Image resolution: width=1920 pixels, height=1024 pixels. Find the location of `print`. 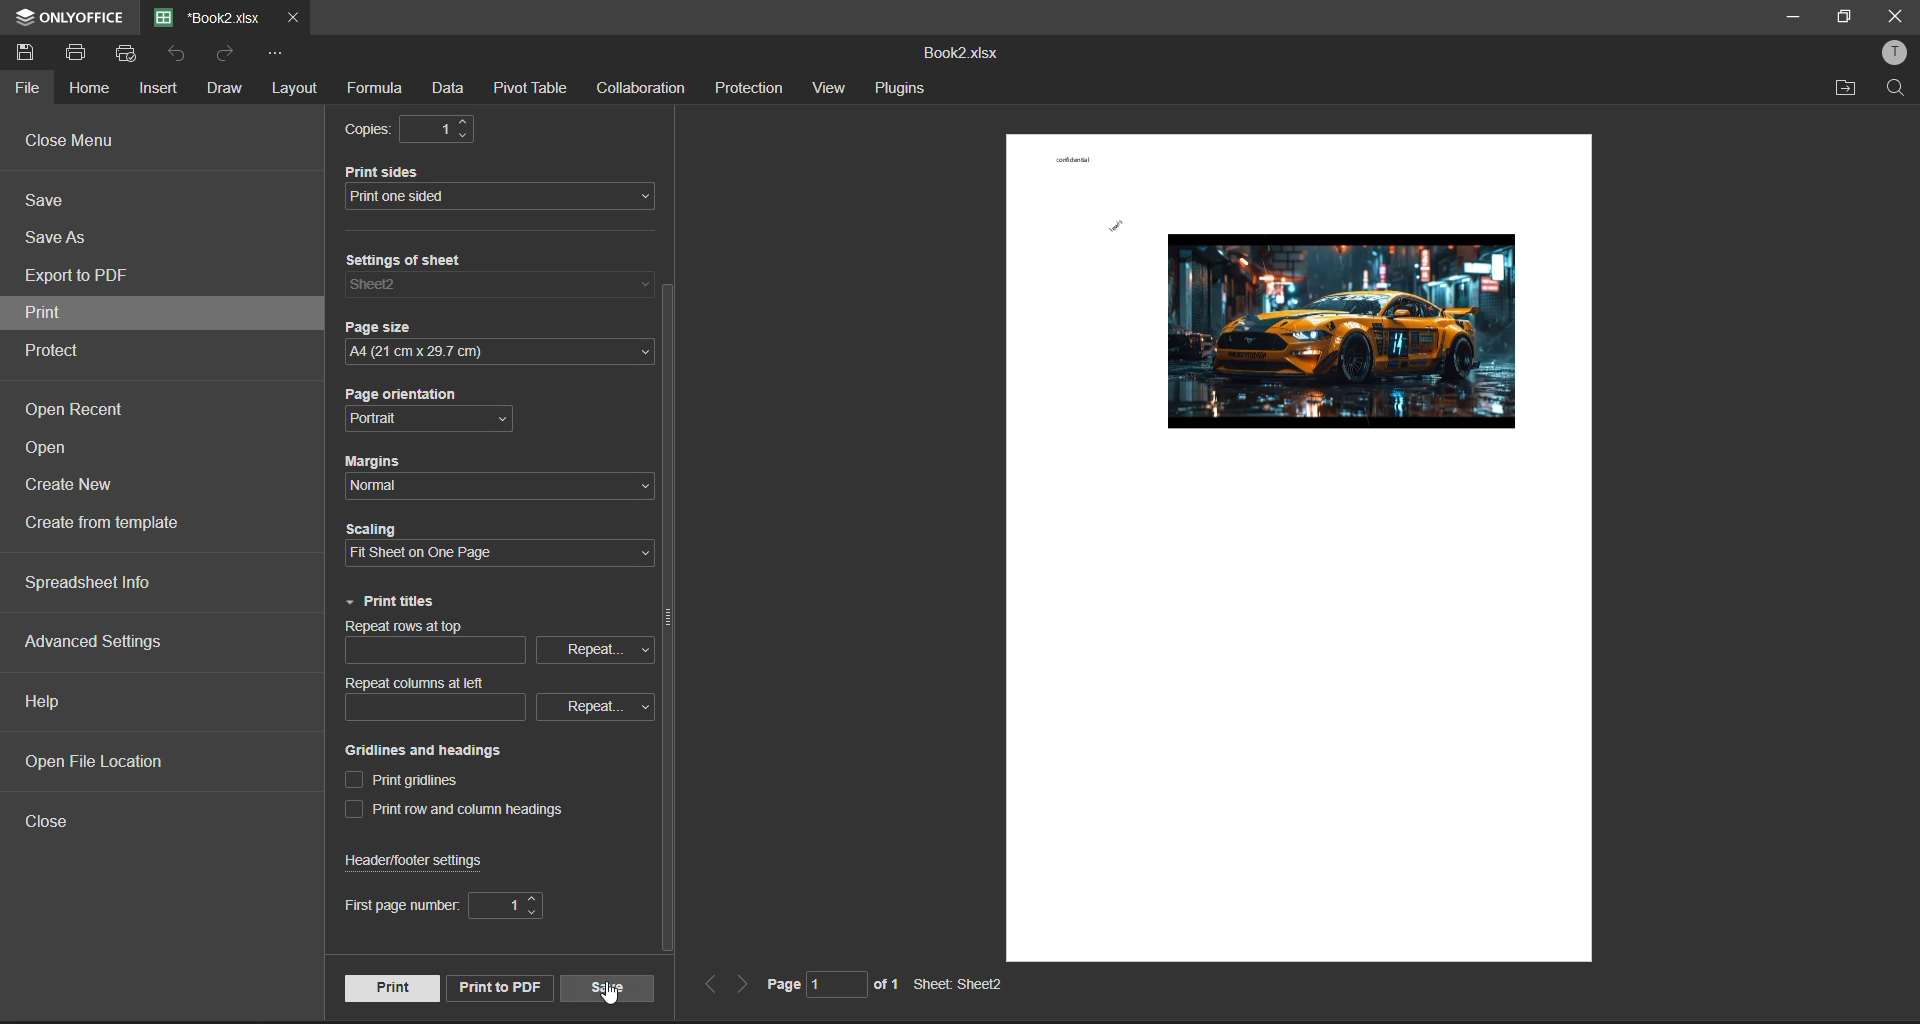

print is located at coordinates (53, 313).